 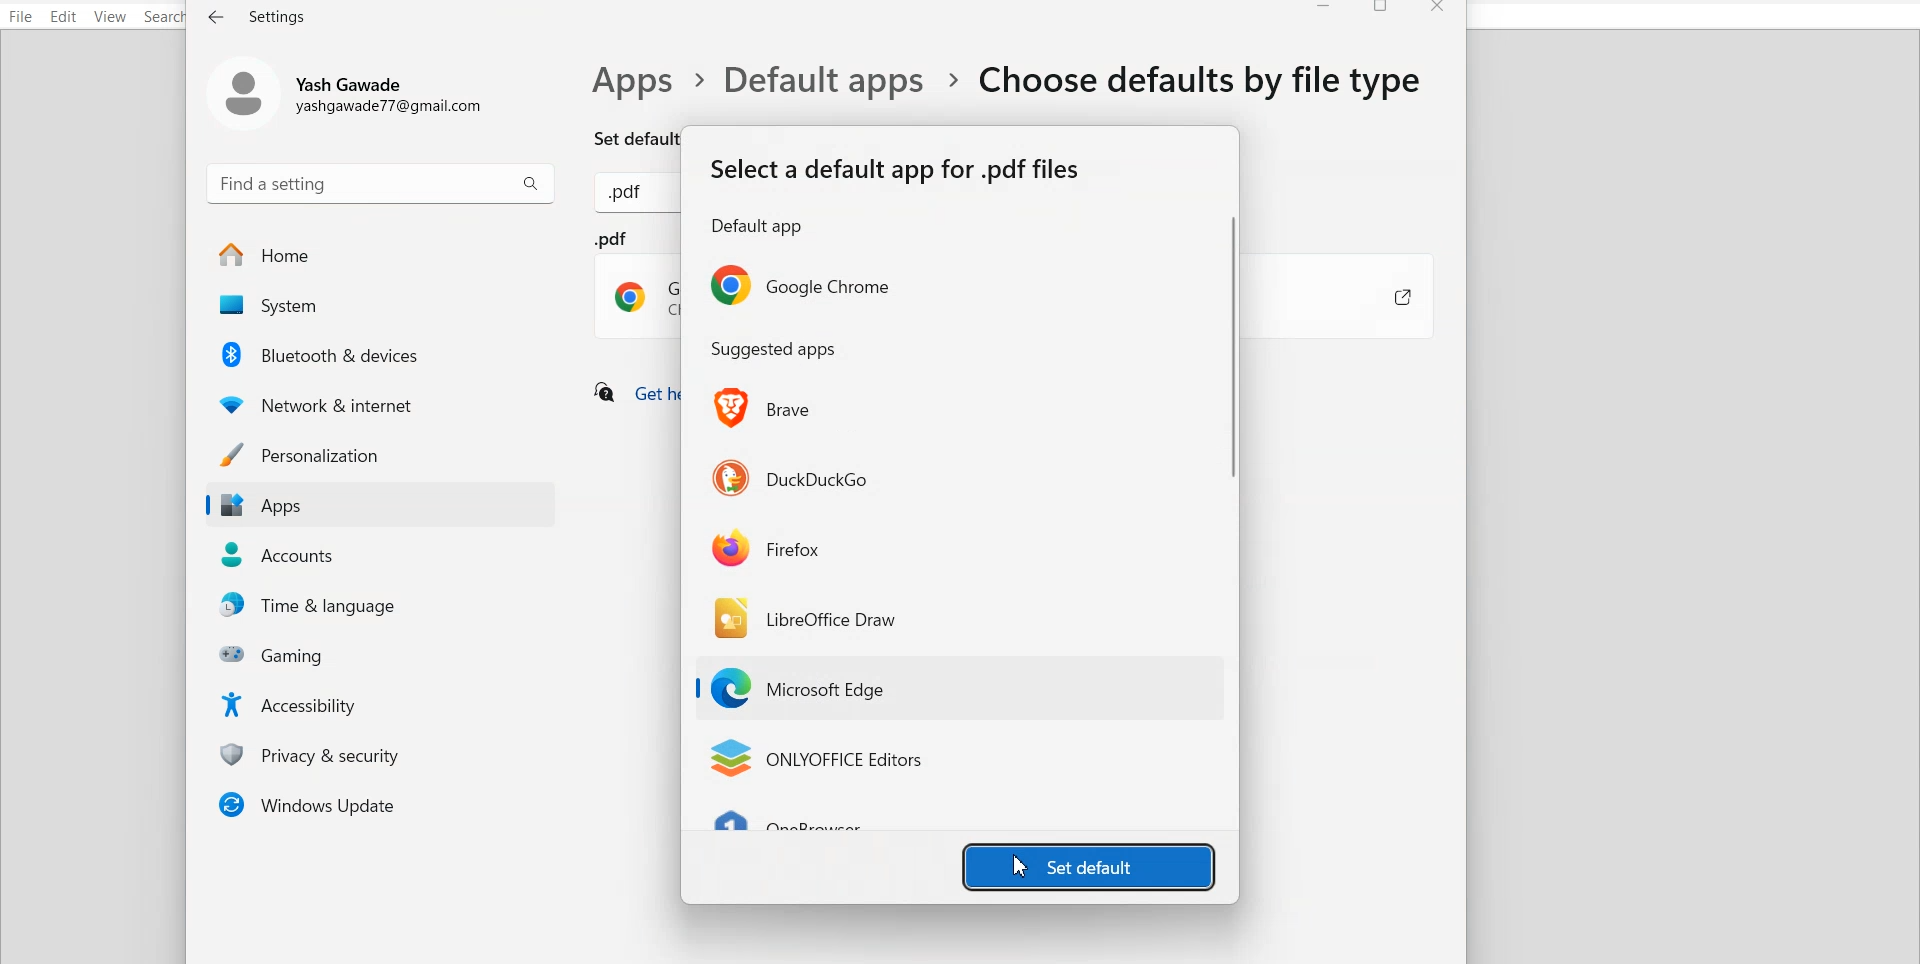 What do you see at coordinates (379, 454) in the screenshot?
I see `Personalization` at bounding box center [379, 454].